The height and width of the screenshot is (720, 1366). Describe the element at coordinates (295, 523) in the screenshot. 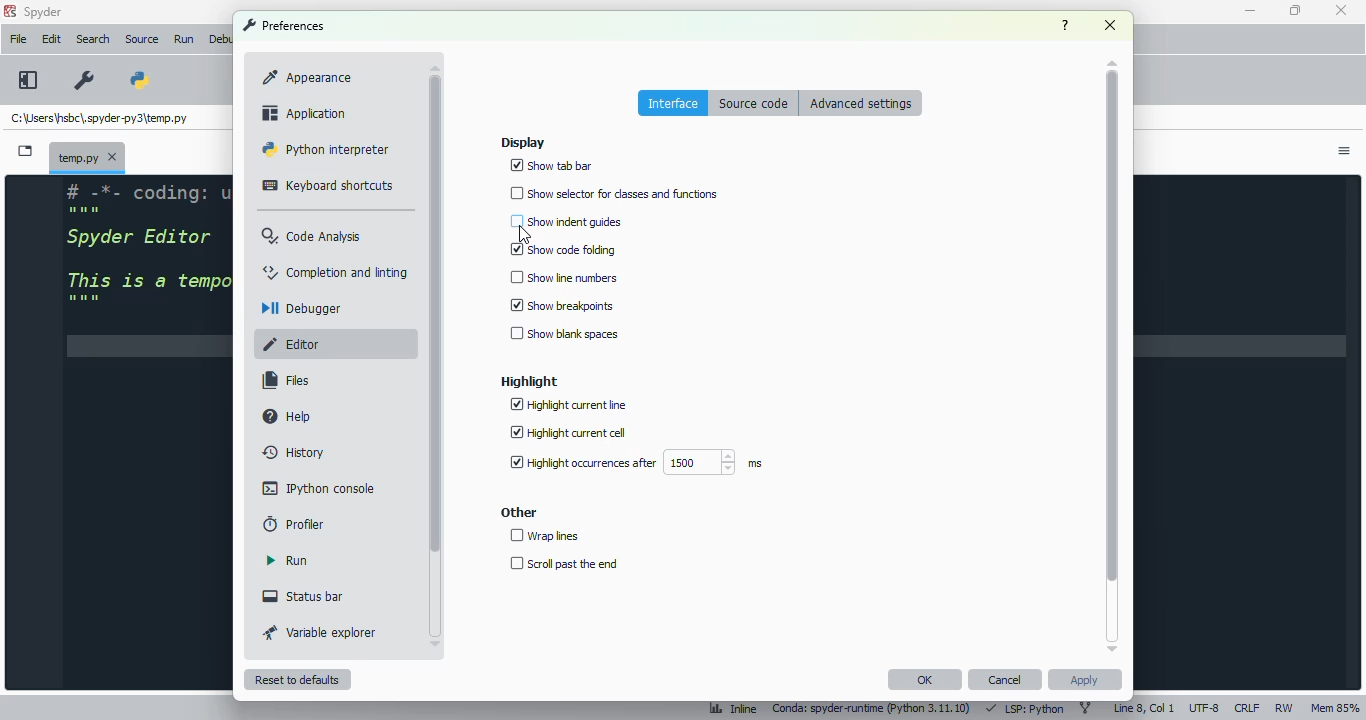

I see `profiler` at that location.